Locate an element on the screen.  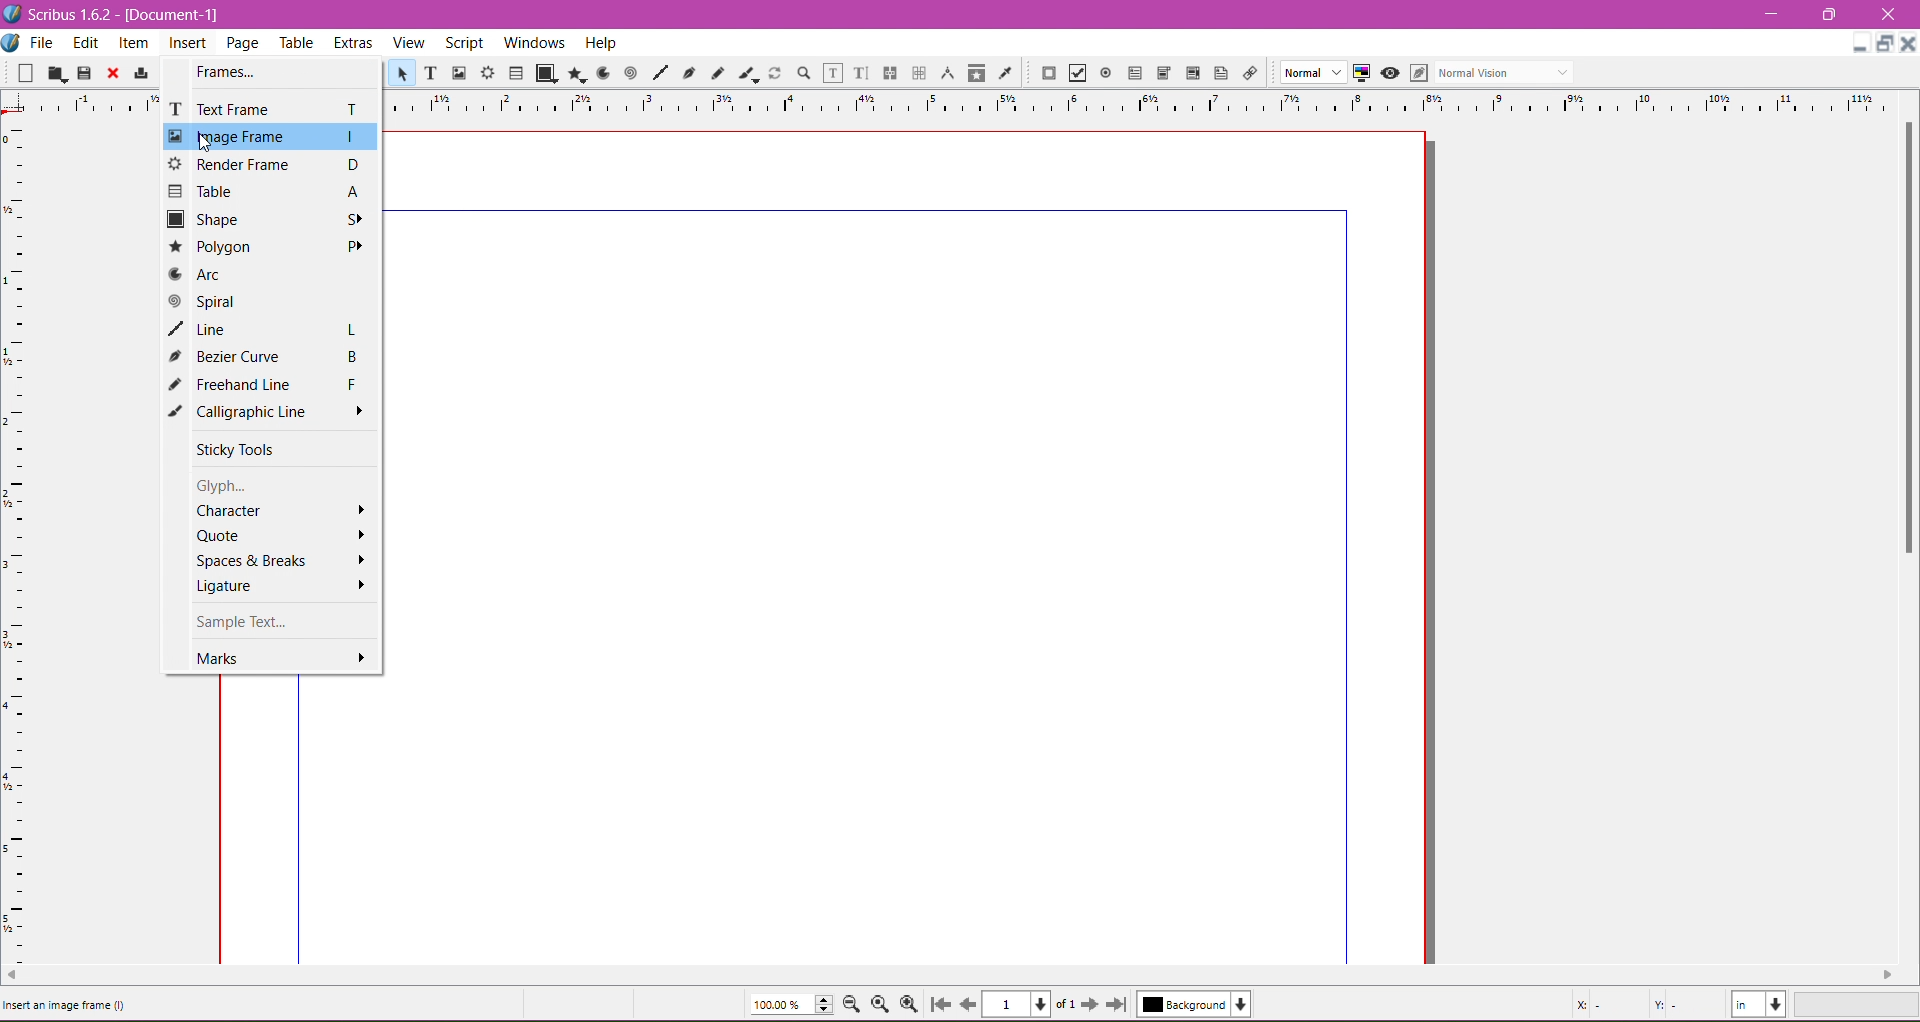
Item is located at coordinates (132, 45).